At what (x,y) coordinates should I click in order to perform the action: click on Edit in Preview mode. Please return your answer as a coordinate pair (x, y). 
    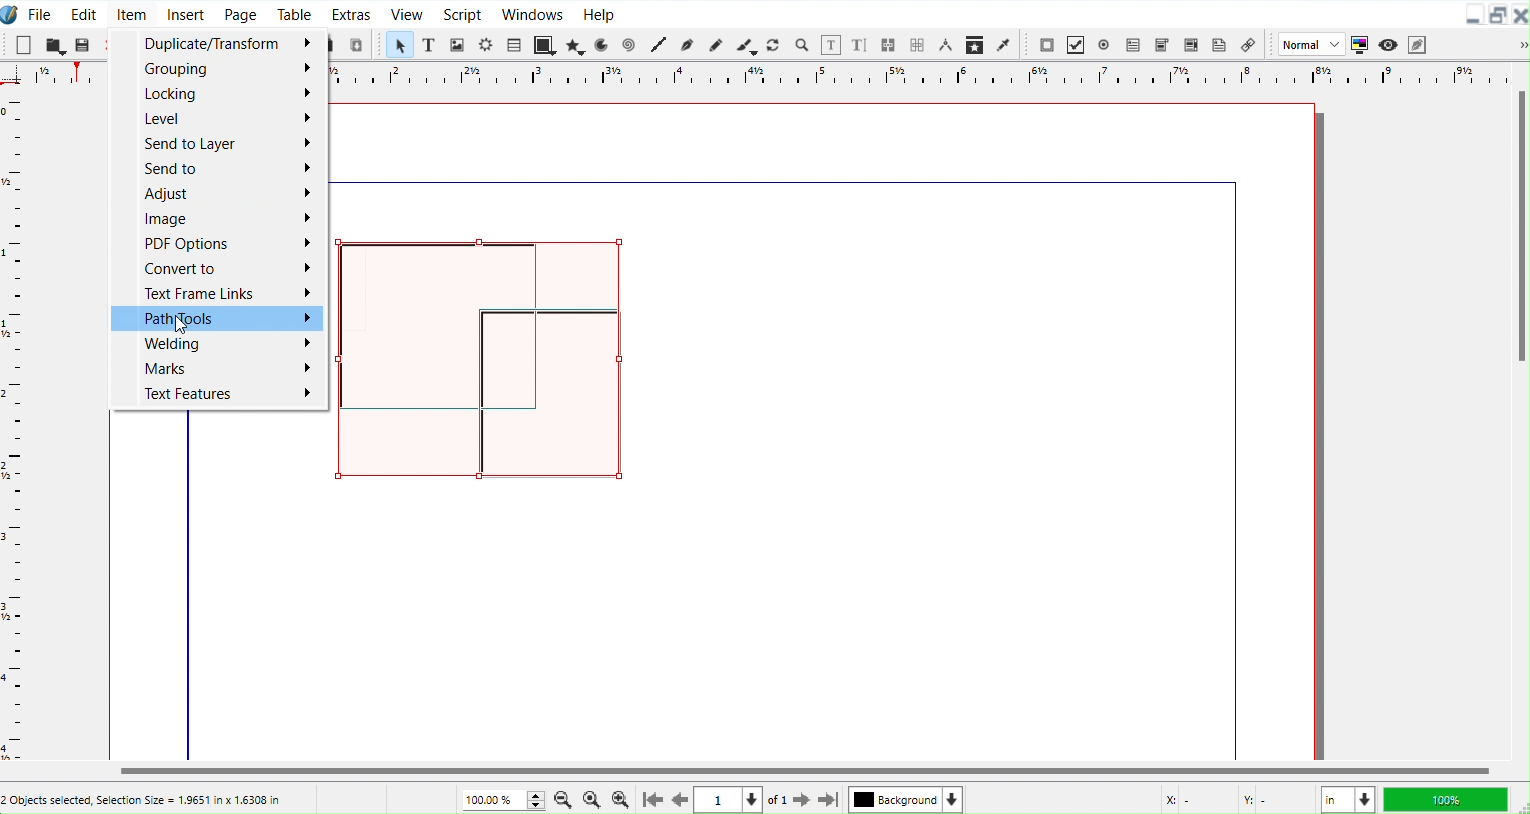
    Looking at the image, I should click on (1417, 43).